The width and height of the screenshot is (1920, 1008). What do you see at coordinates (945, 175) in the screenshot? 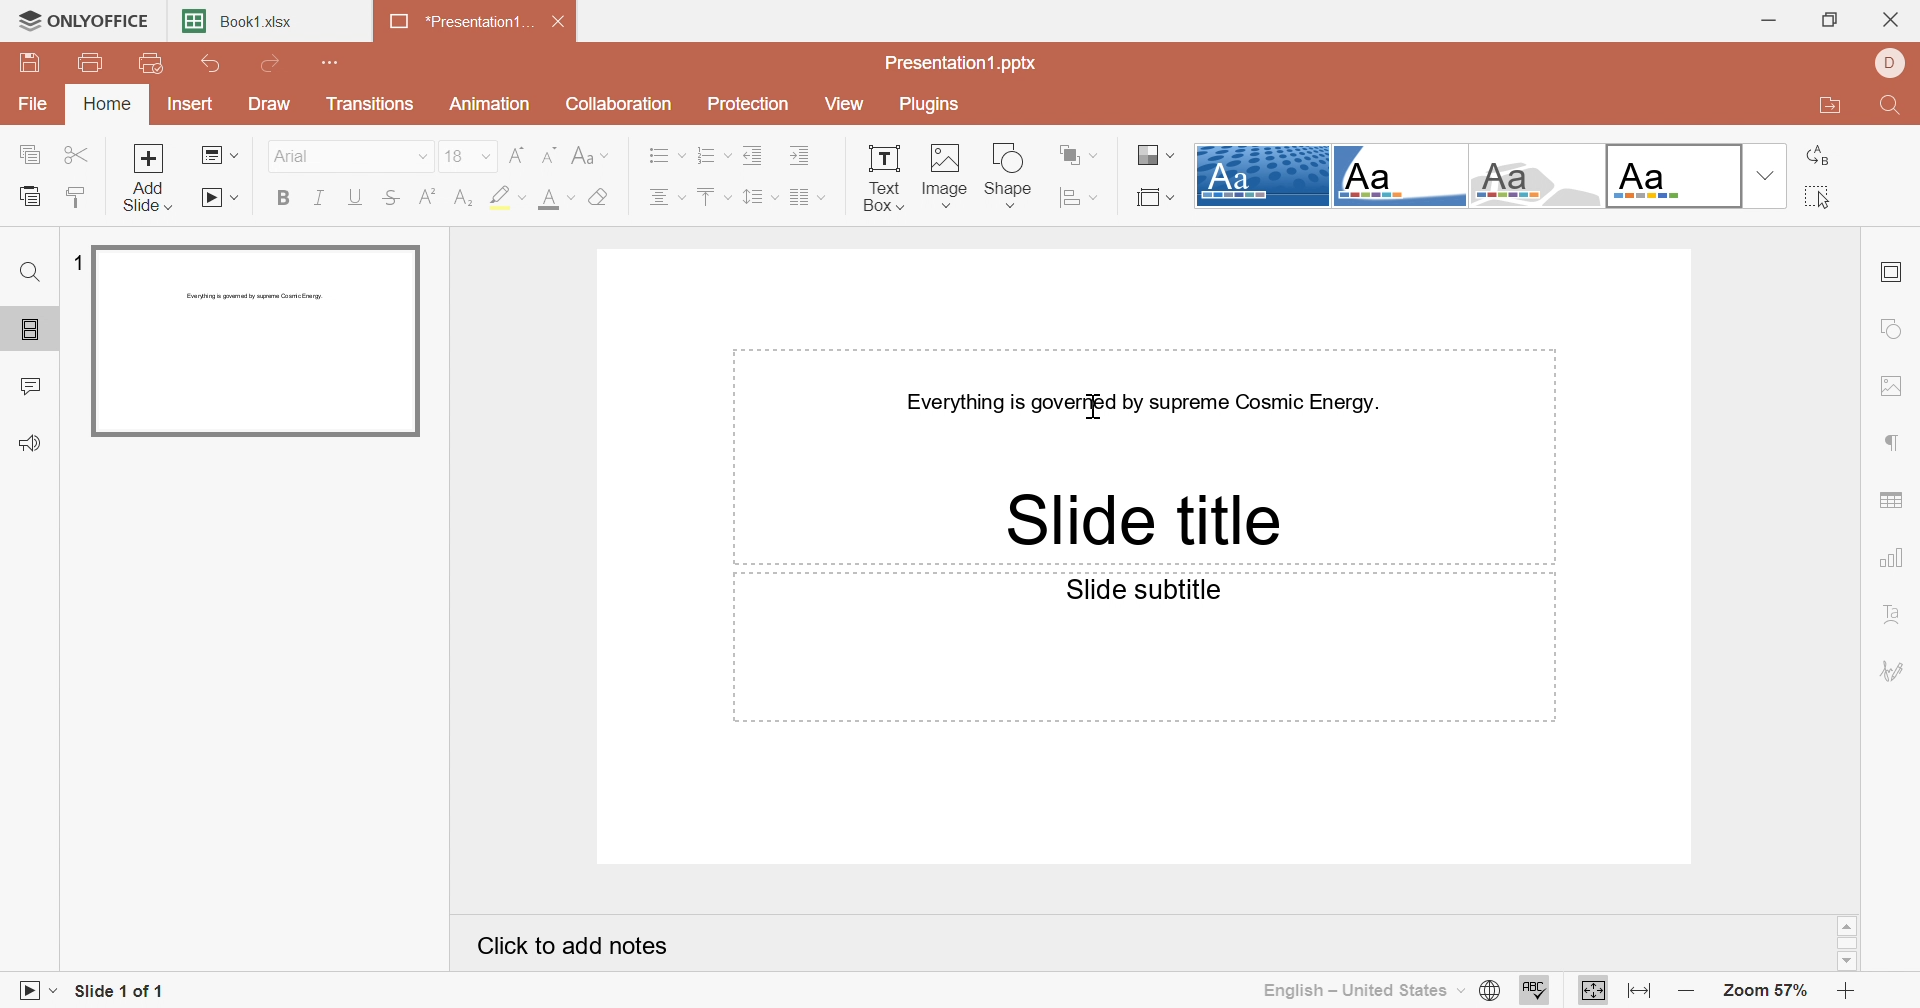
I see `Image` at bounding box center [945, 175].